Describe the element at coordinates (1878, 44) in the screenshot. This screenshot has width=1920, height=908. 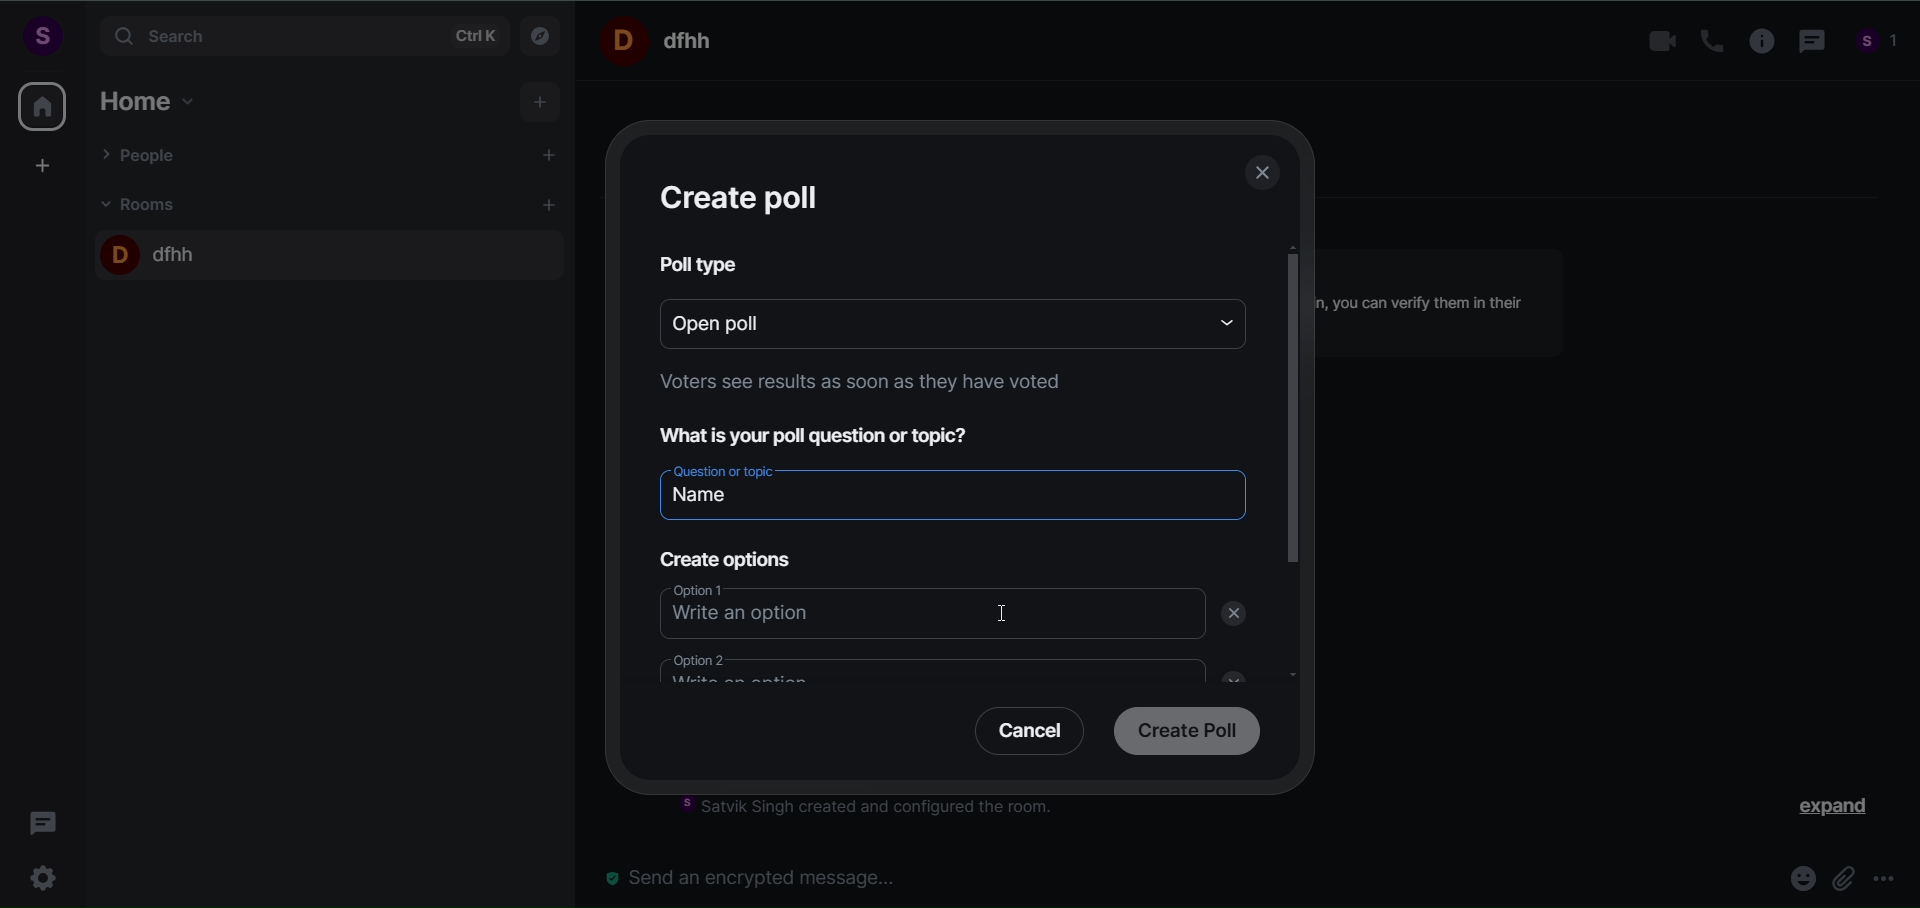
I see `people` at that location.